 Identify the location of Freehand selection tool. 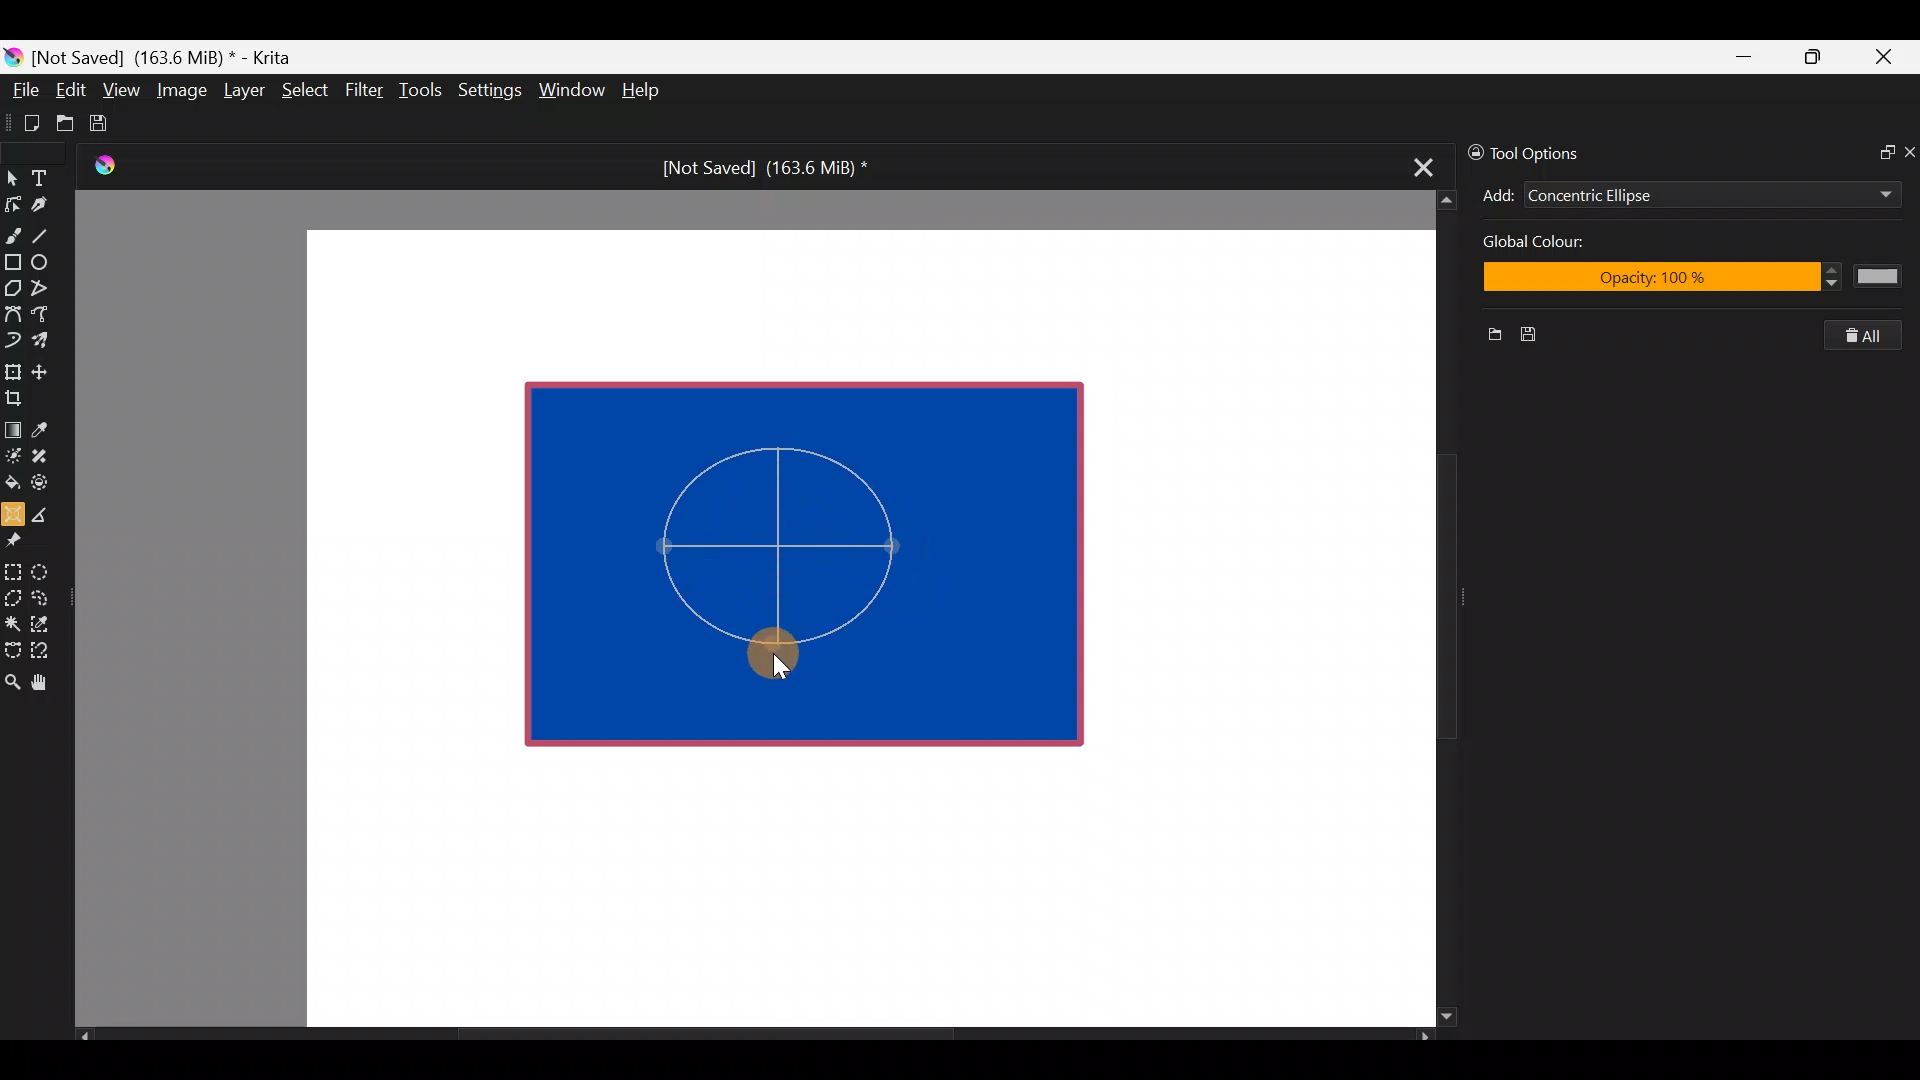
(44, 596).